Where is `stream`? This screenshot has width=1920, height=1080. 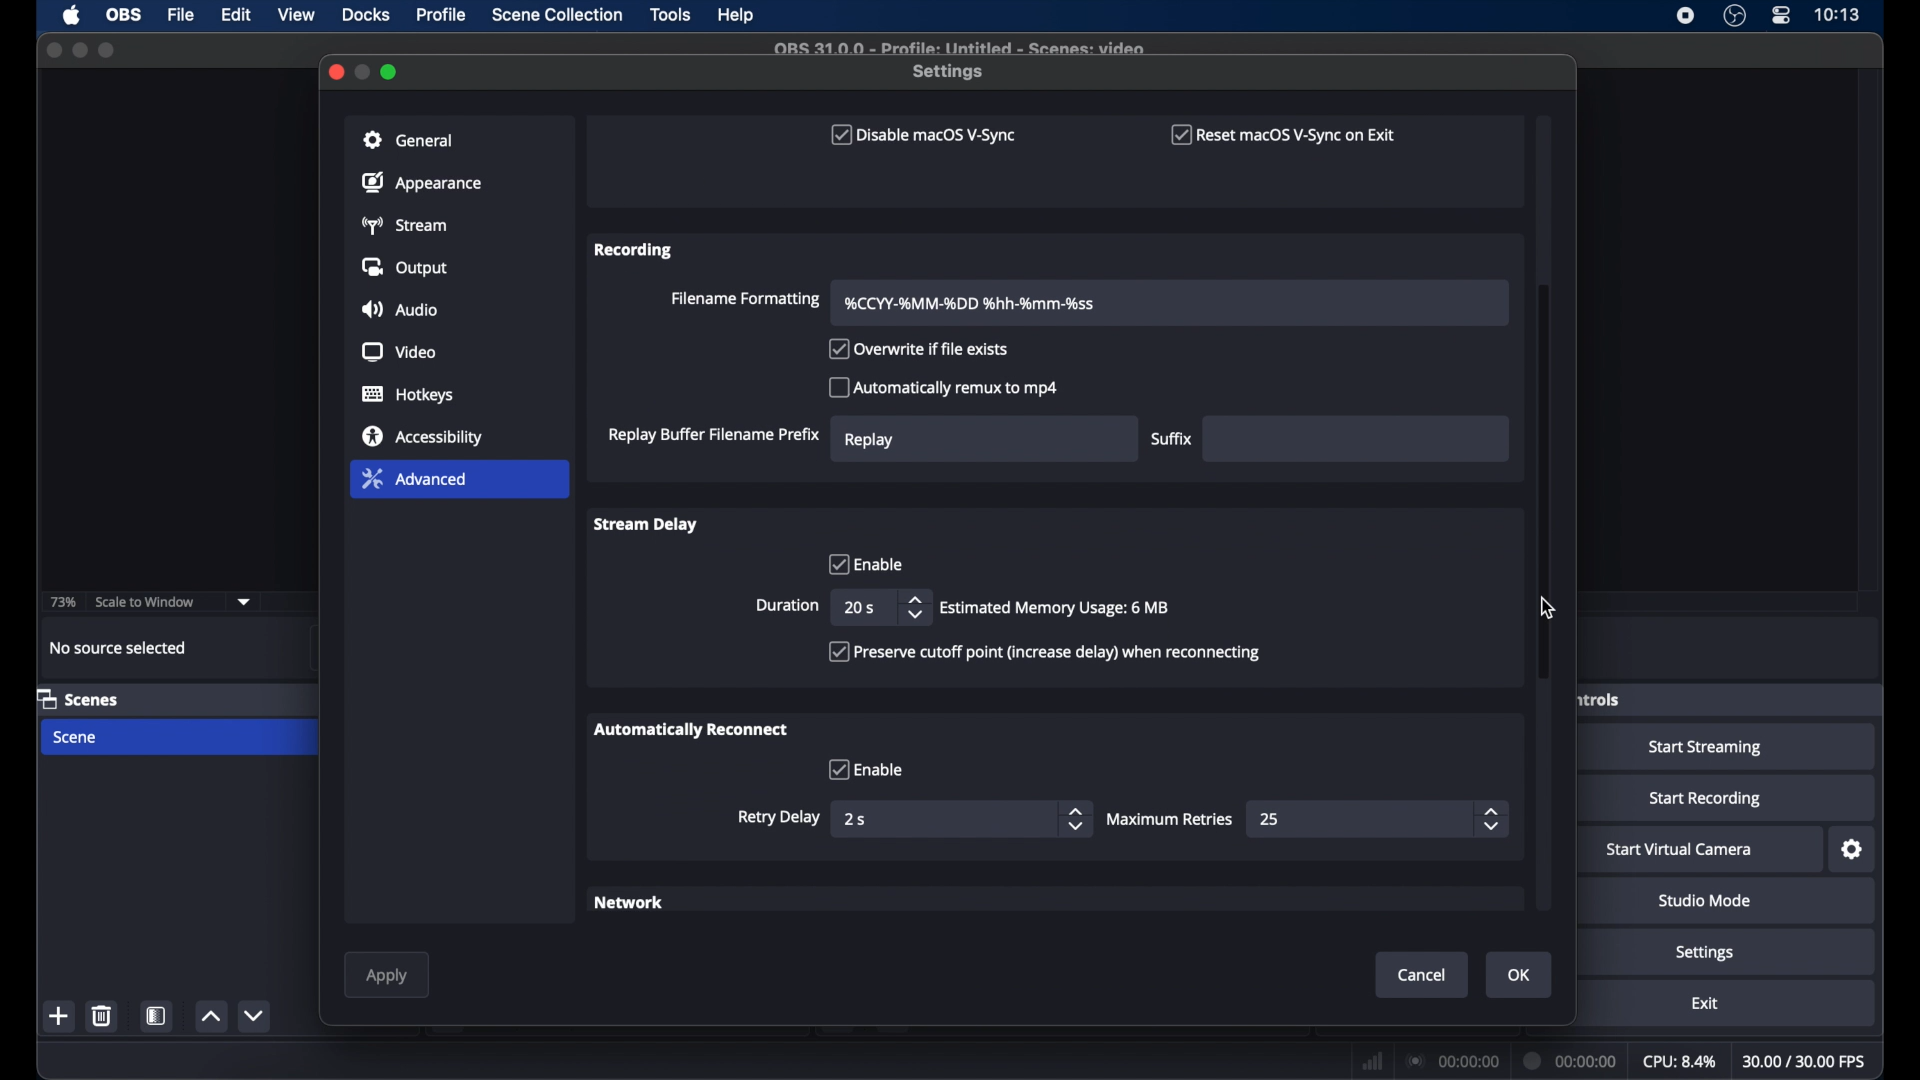
stream is located at coordinates (404, 225).